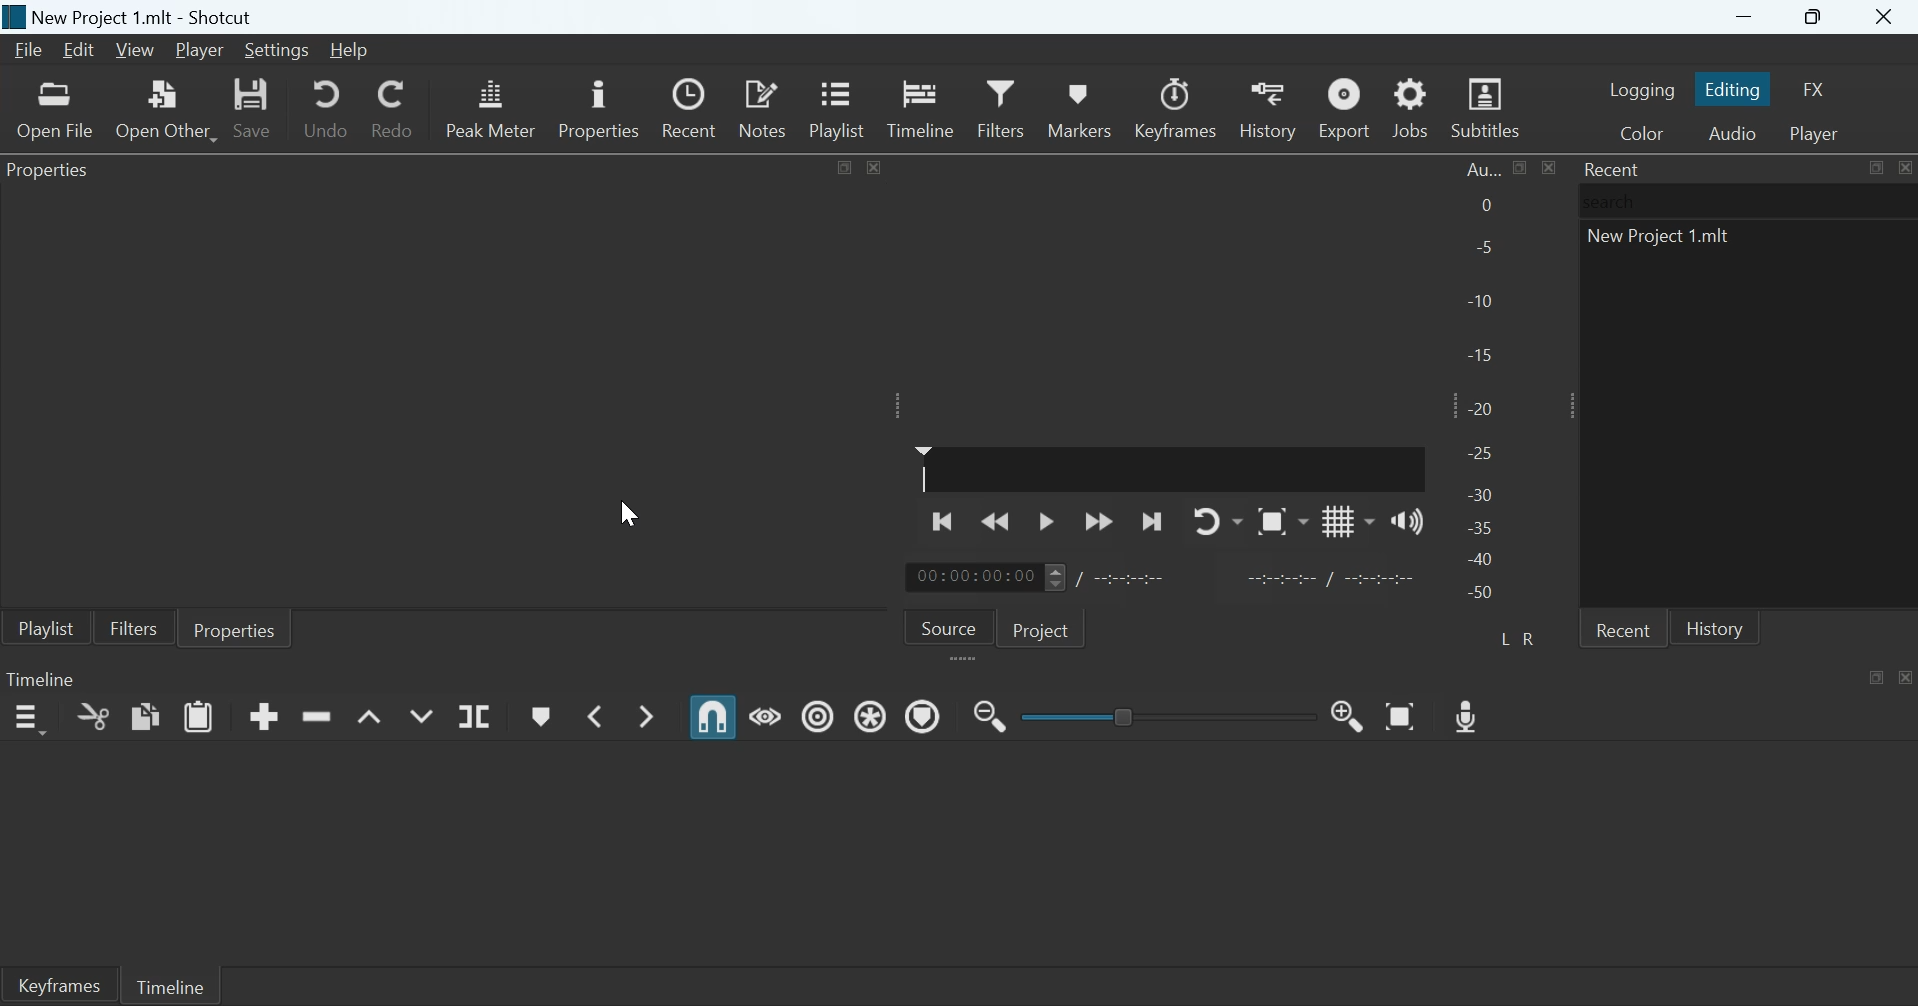 This screenshot has width=1918, height=1006. What do you see at coordinates (1078, 107) in the screenshot?
I see `Markers` at bounding box center [1078, 107].